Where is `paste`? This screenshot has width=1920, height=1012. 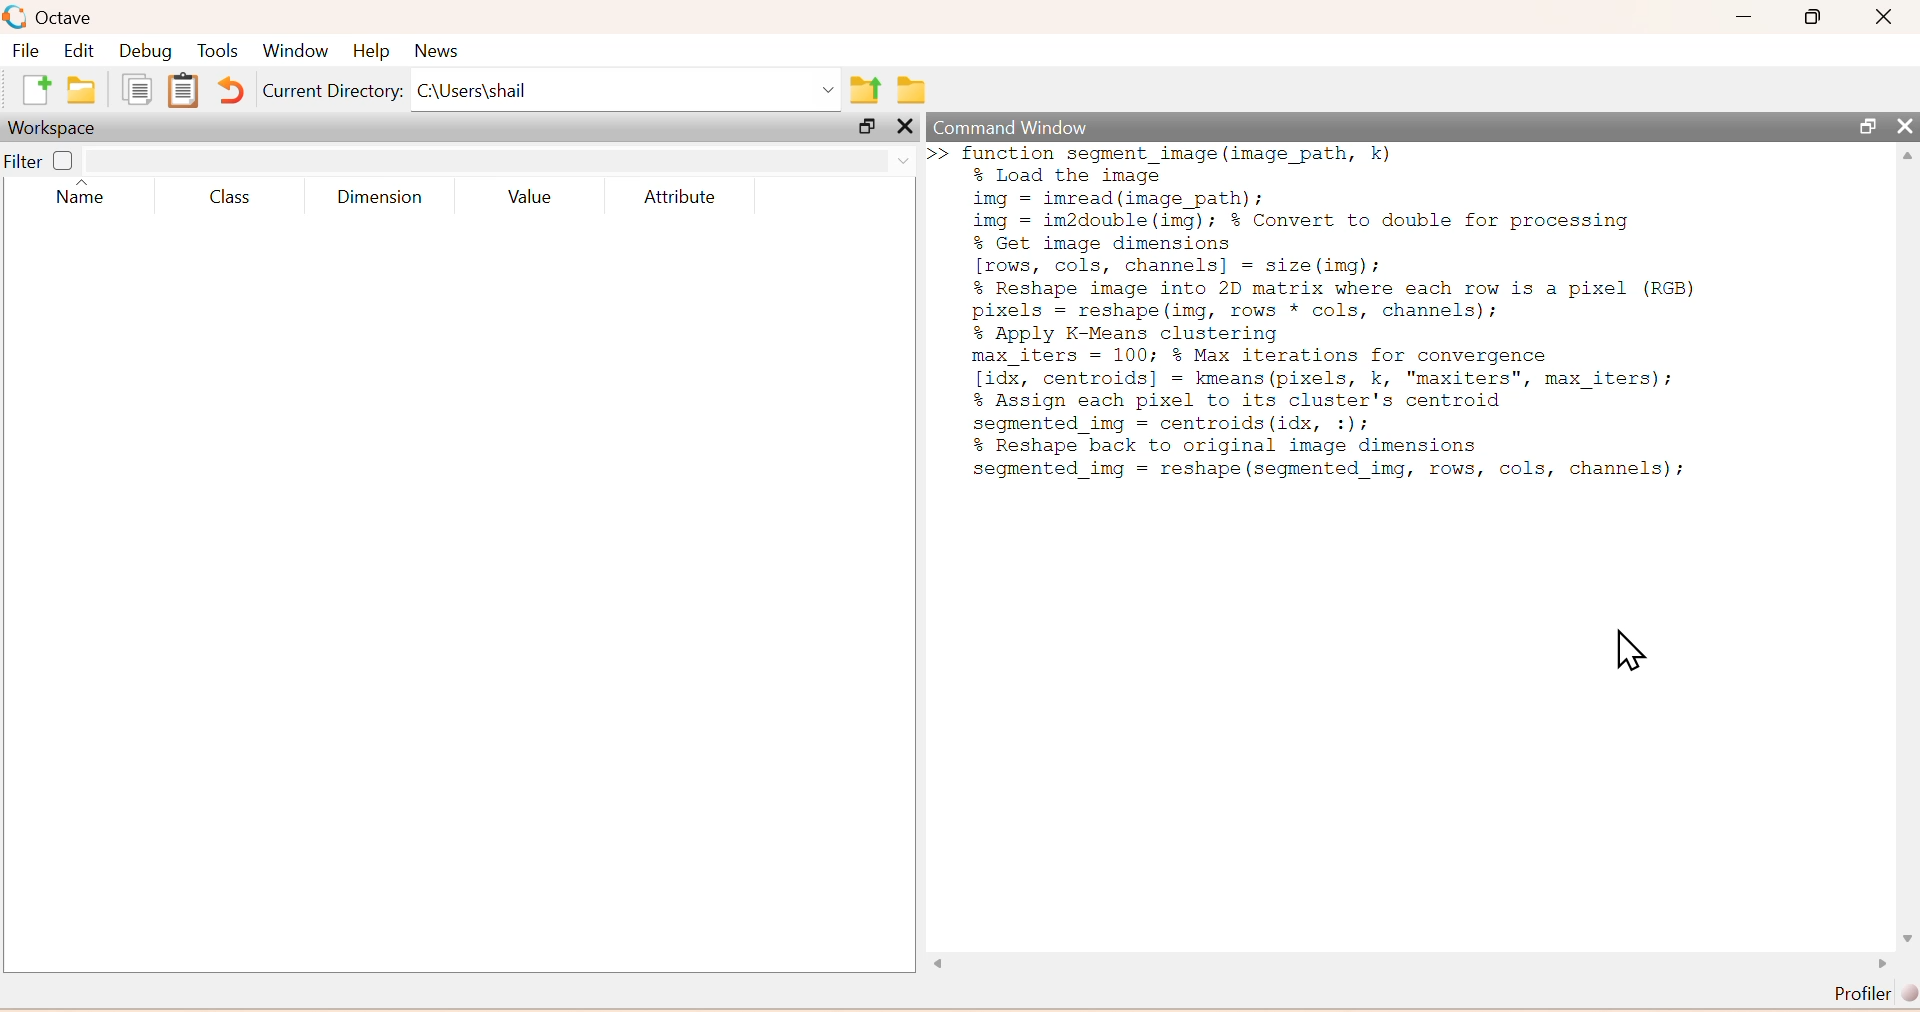 paste is located at coordinates (183, 90).